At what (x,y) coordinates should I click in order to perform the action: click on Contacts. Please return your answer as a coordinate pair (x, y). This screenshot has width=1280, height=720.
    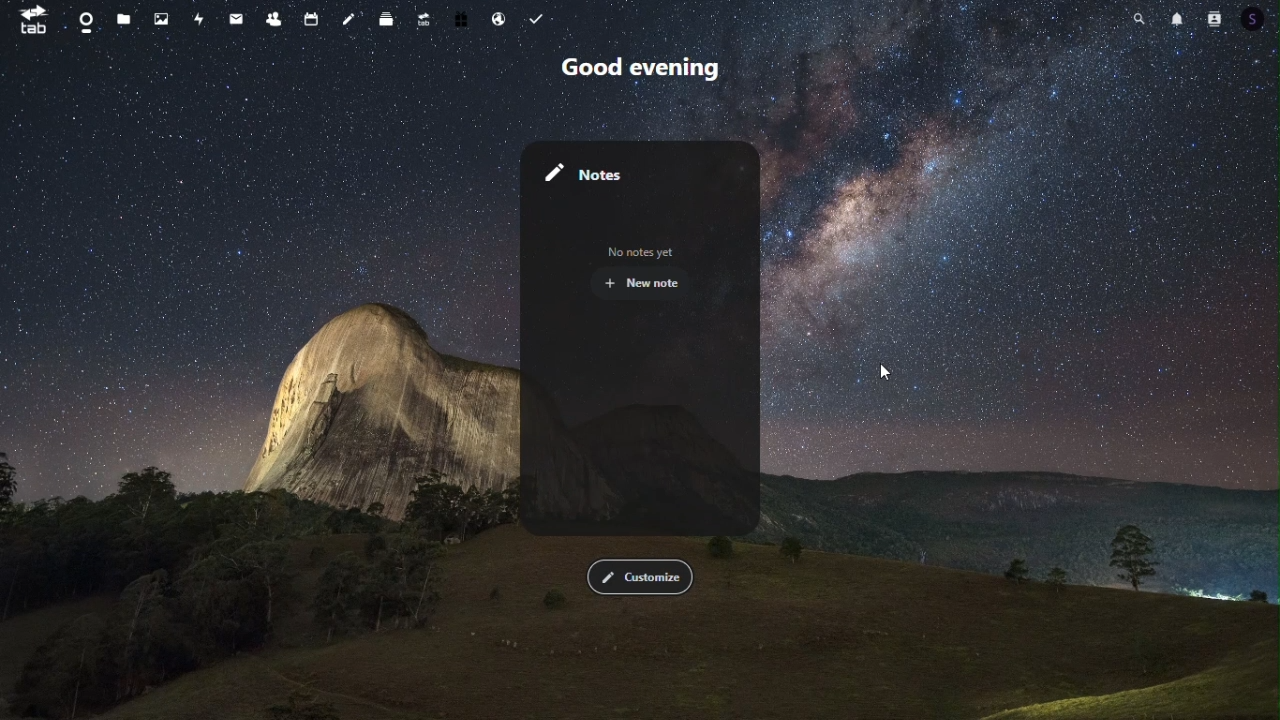
    Looking at the image, I should click on (274, 19).